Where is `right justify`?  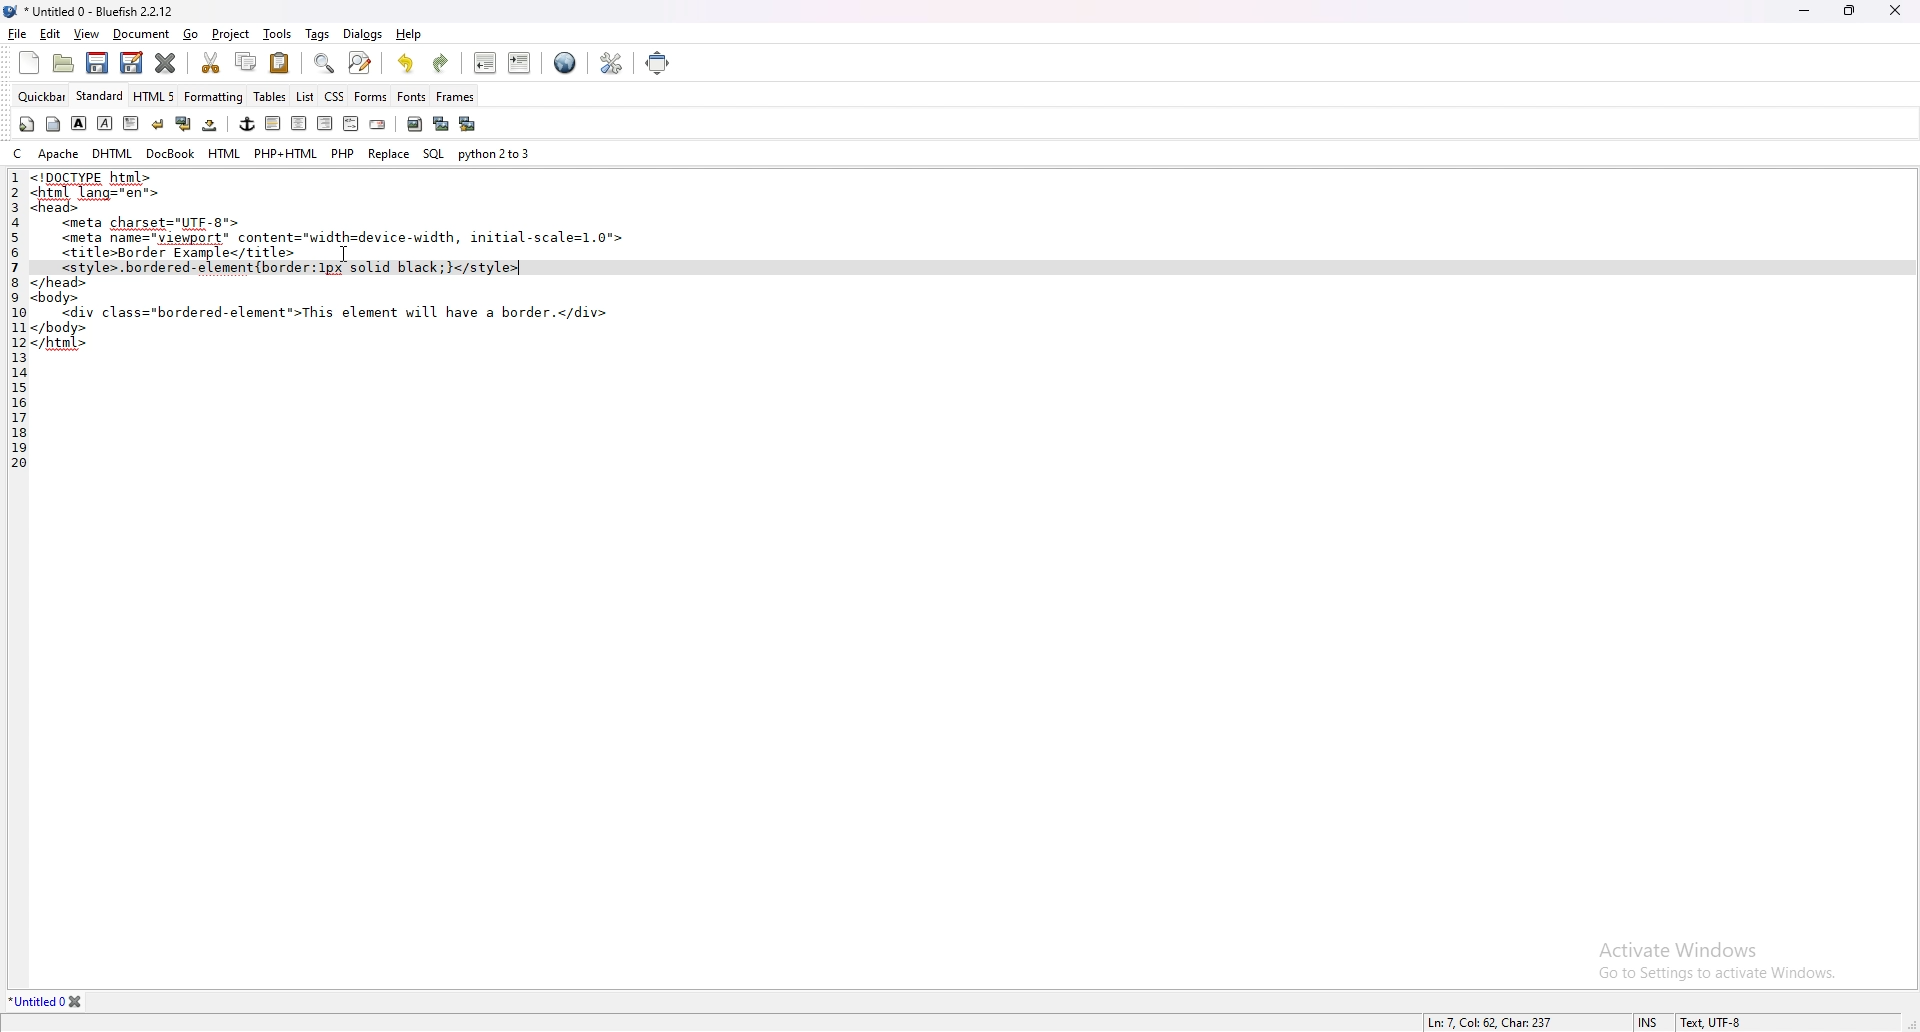 right justify is located at coordinates (325, 122).